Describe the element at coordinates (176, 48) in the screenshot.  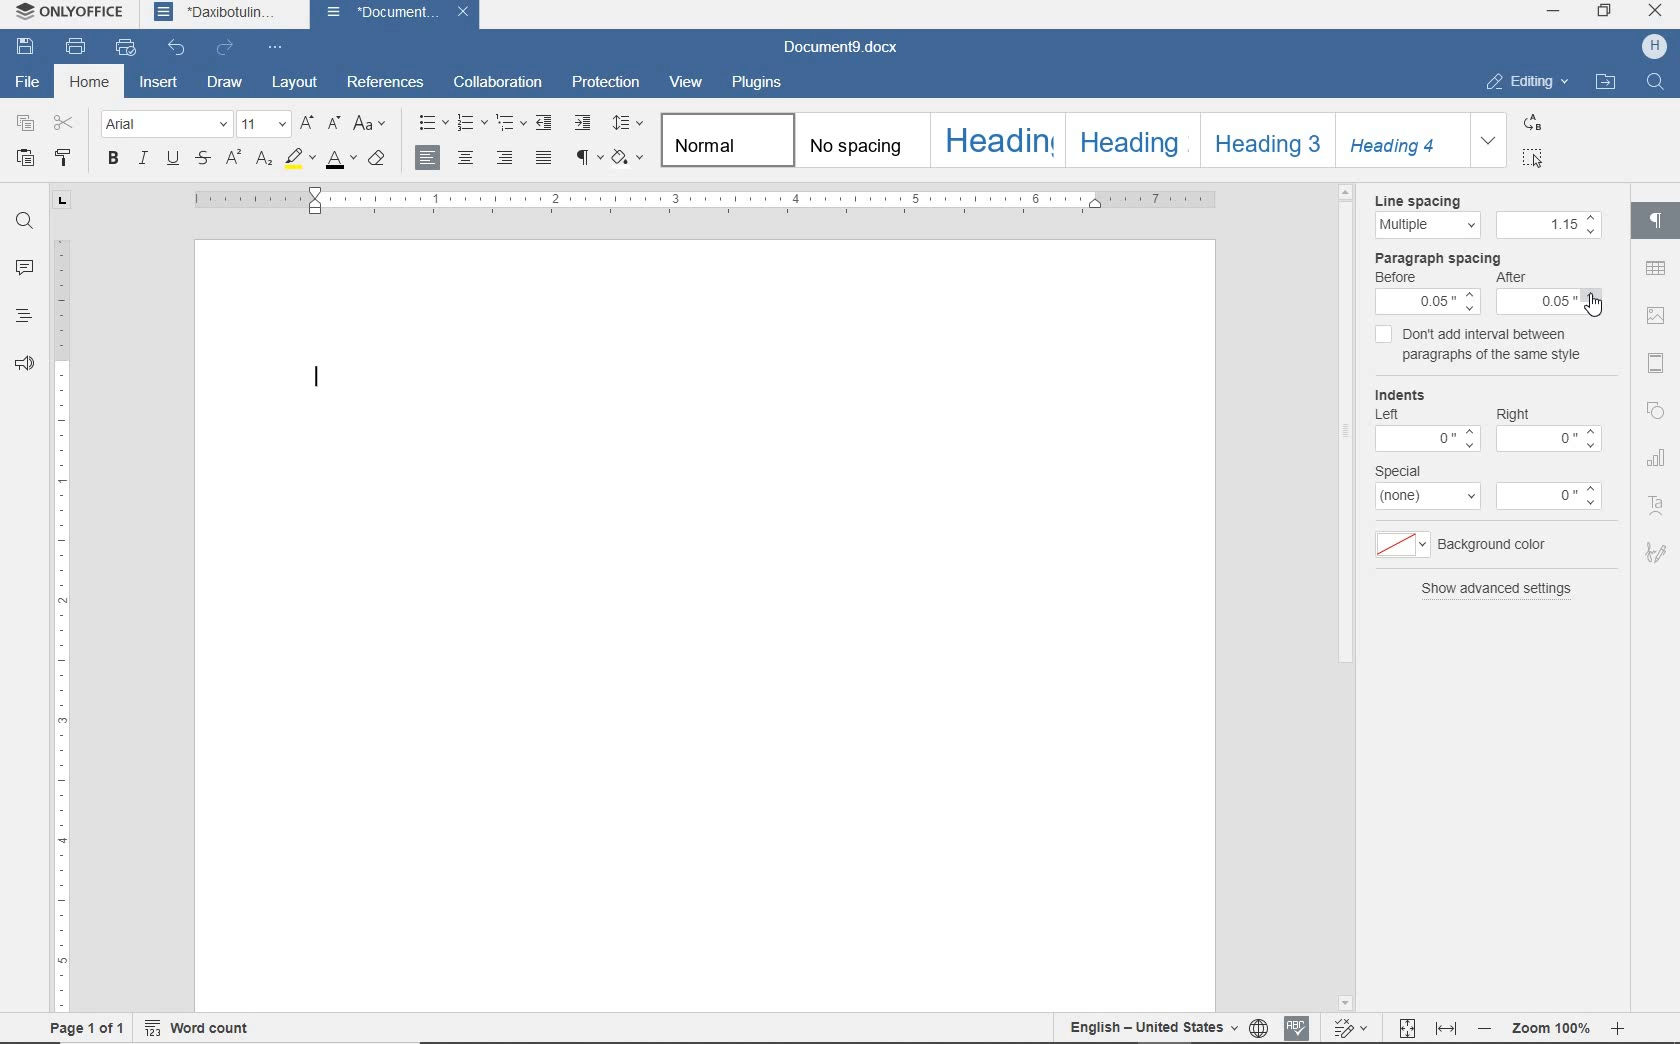
I see `undo` at that location.